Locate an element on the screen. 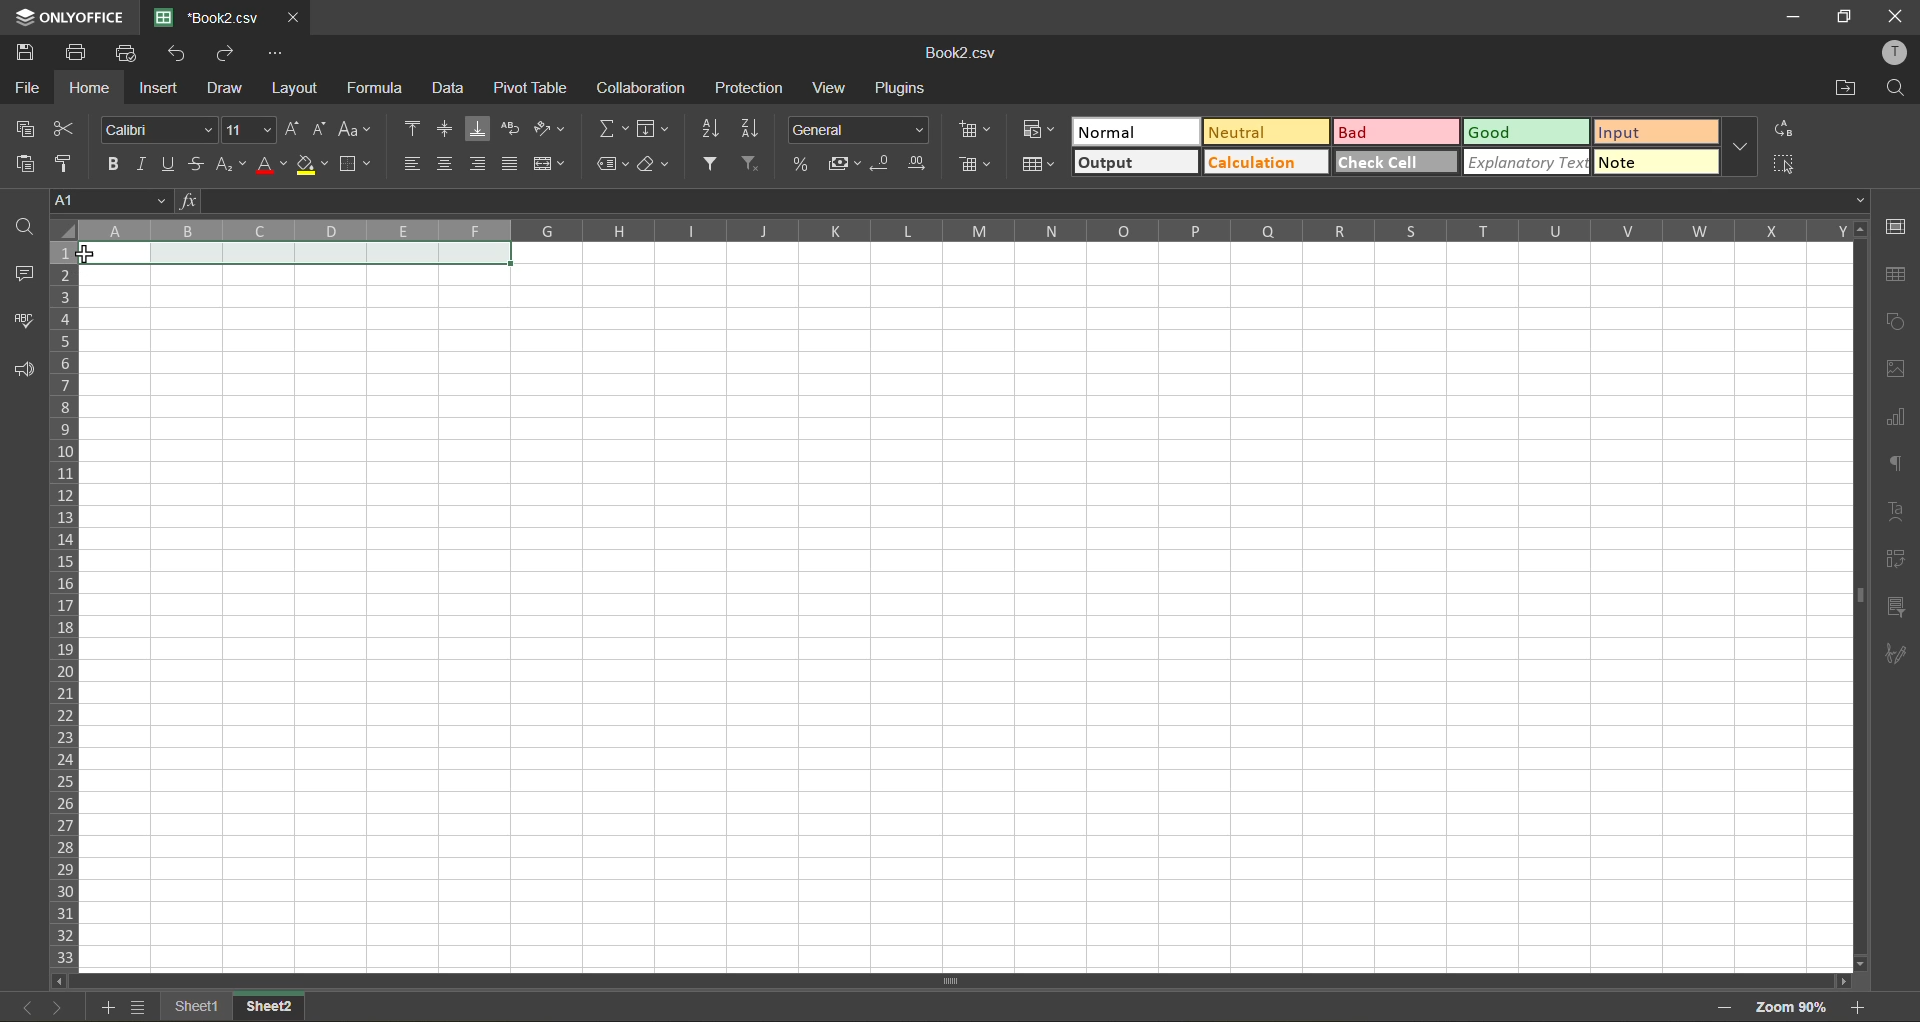 The image size is (1920, 1022). percent is located at coordinates (803, 164).